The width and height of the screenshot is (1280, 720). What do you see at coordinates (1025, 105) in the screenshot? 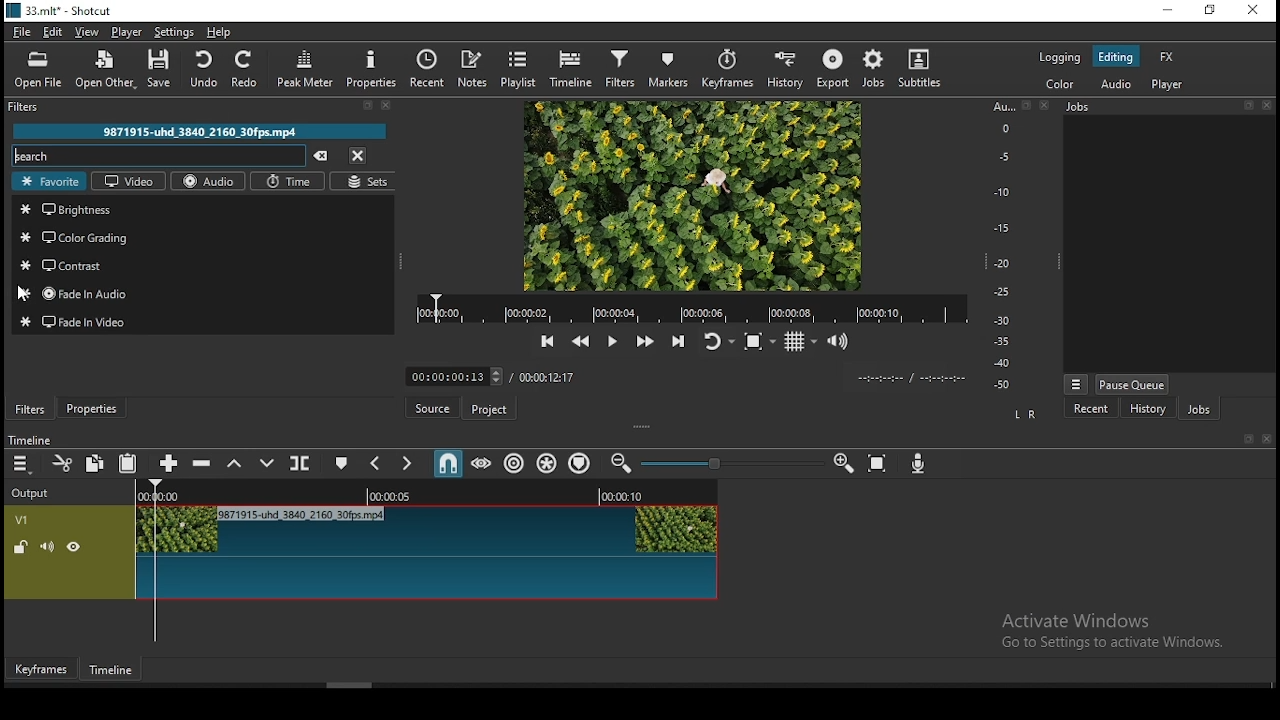
I see `resize` at bounding box center [1025, 105].